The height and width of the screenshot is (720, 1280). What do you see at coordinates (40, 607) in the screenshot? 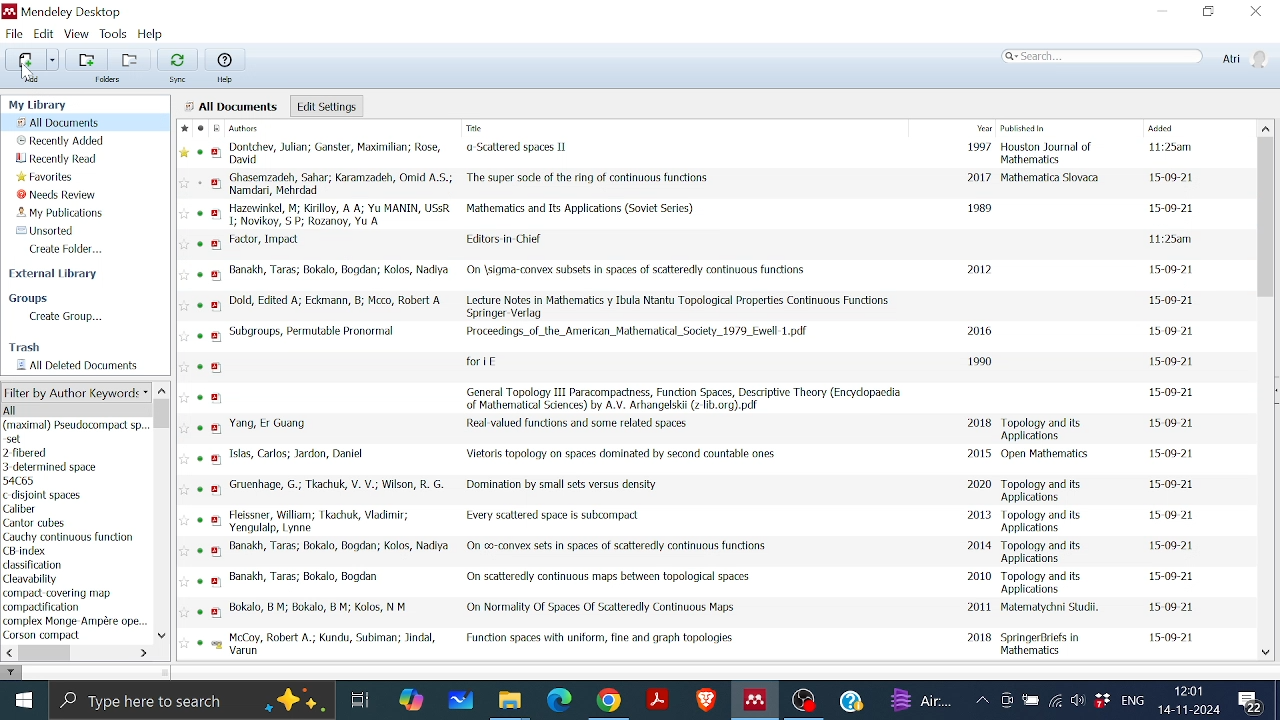
I see `Keyword` at bounding box center [40, 607].